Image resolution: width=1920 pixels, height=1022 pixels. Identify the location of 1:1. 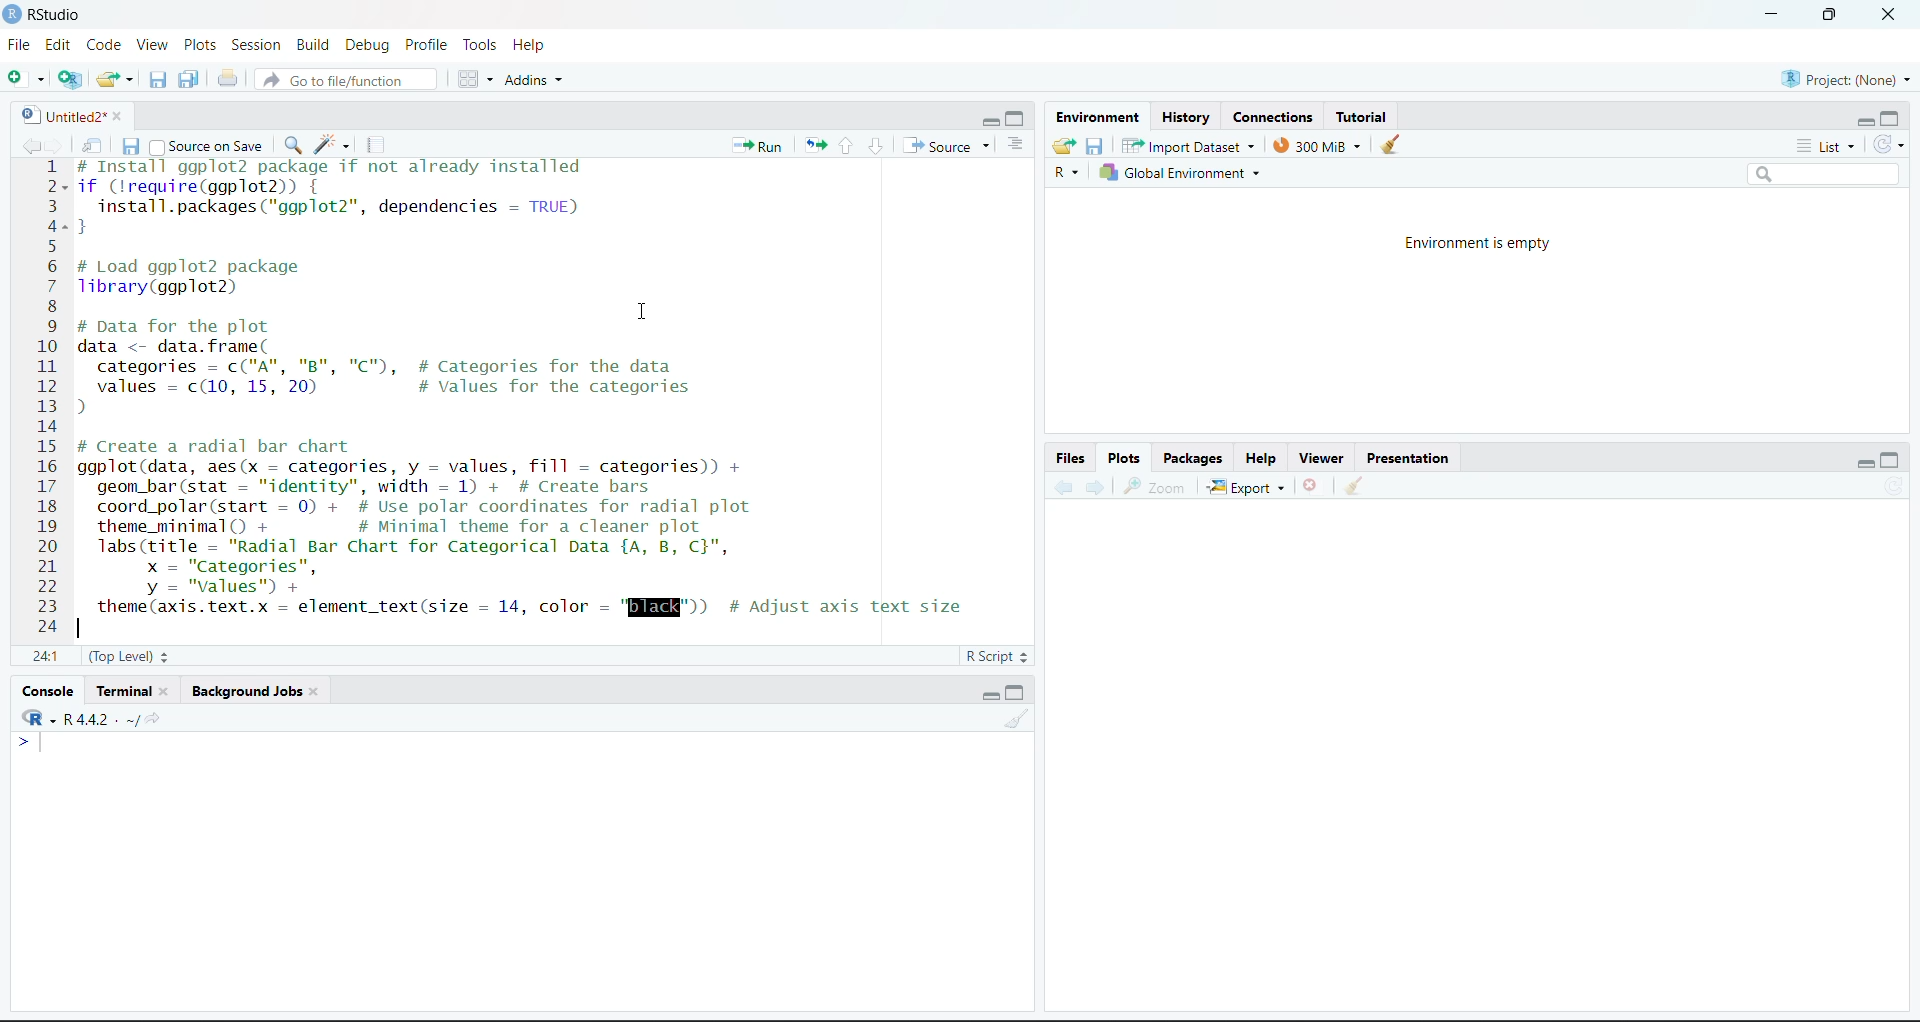
(44, 657).